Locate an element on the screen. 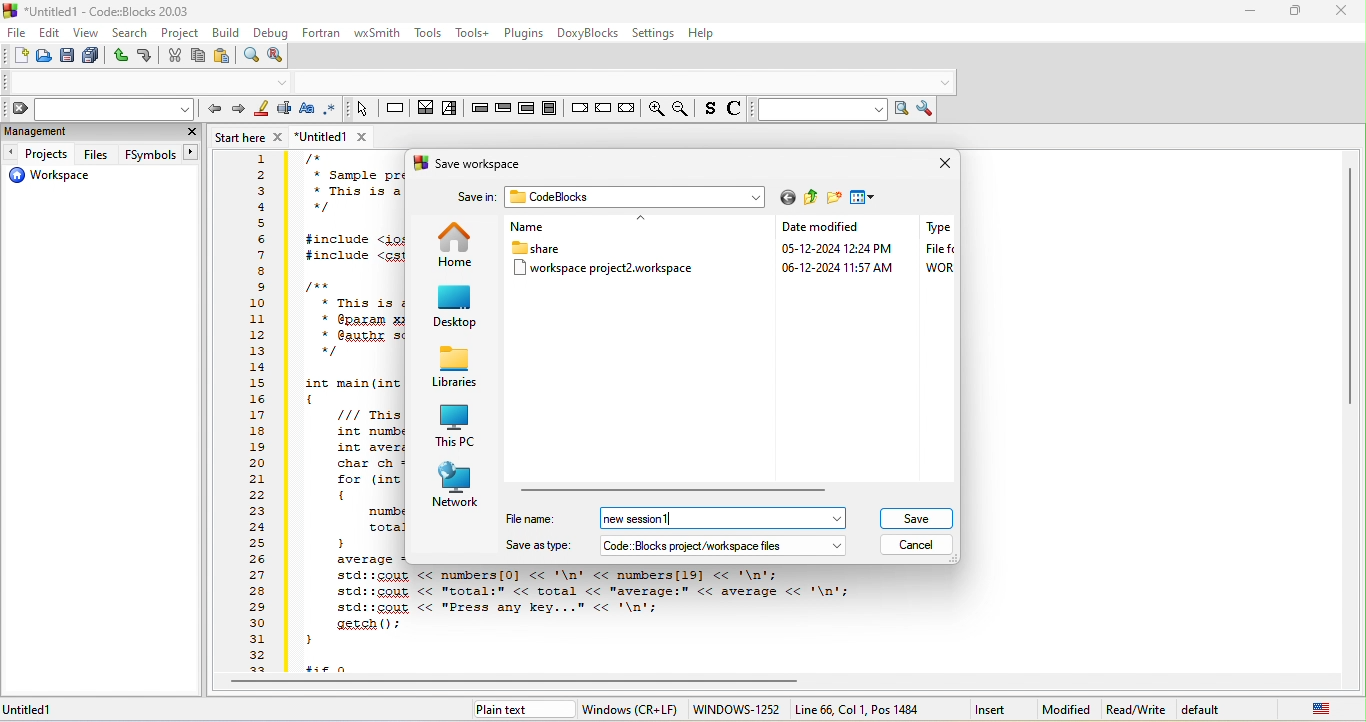 The height and width of the screenshot is (722, 1366). edit is located at coordinates (48, 34).